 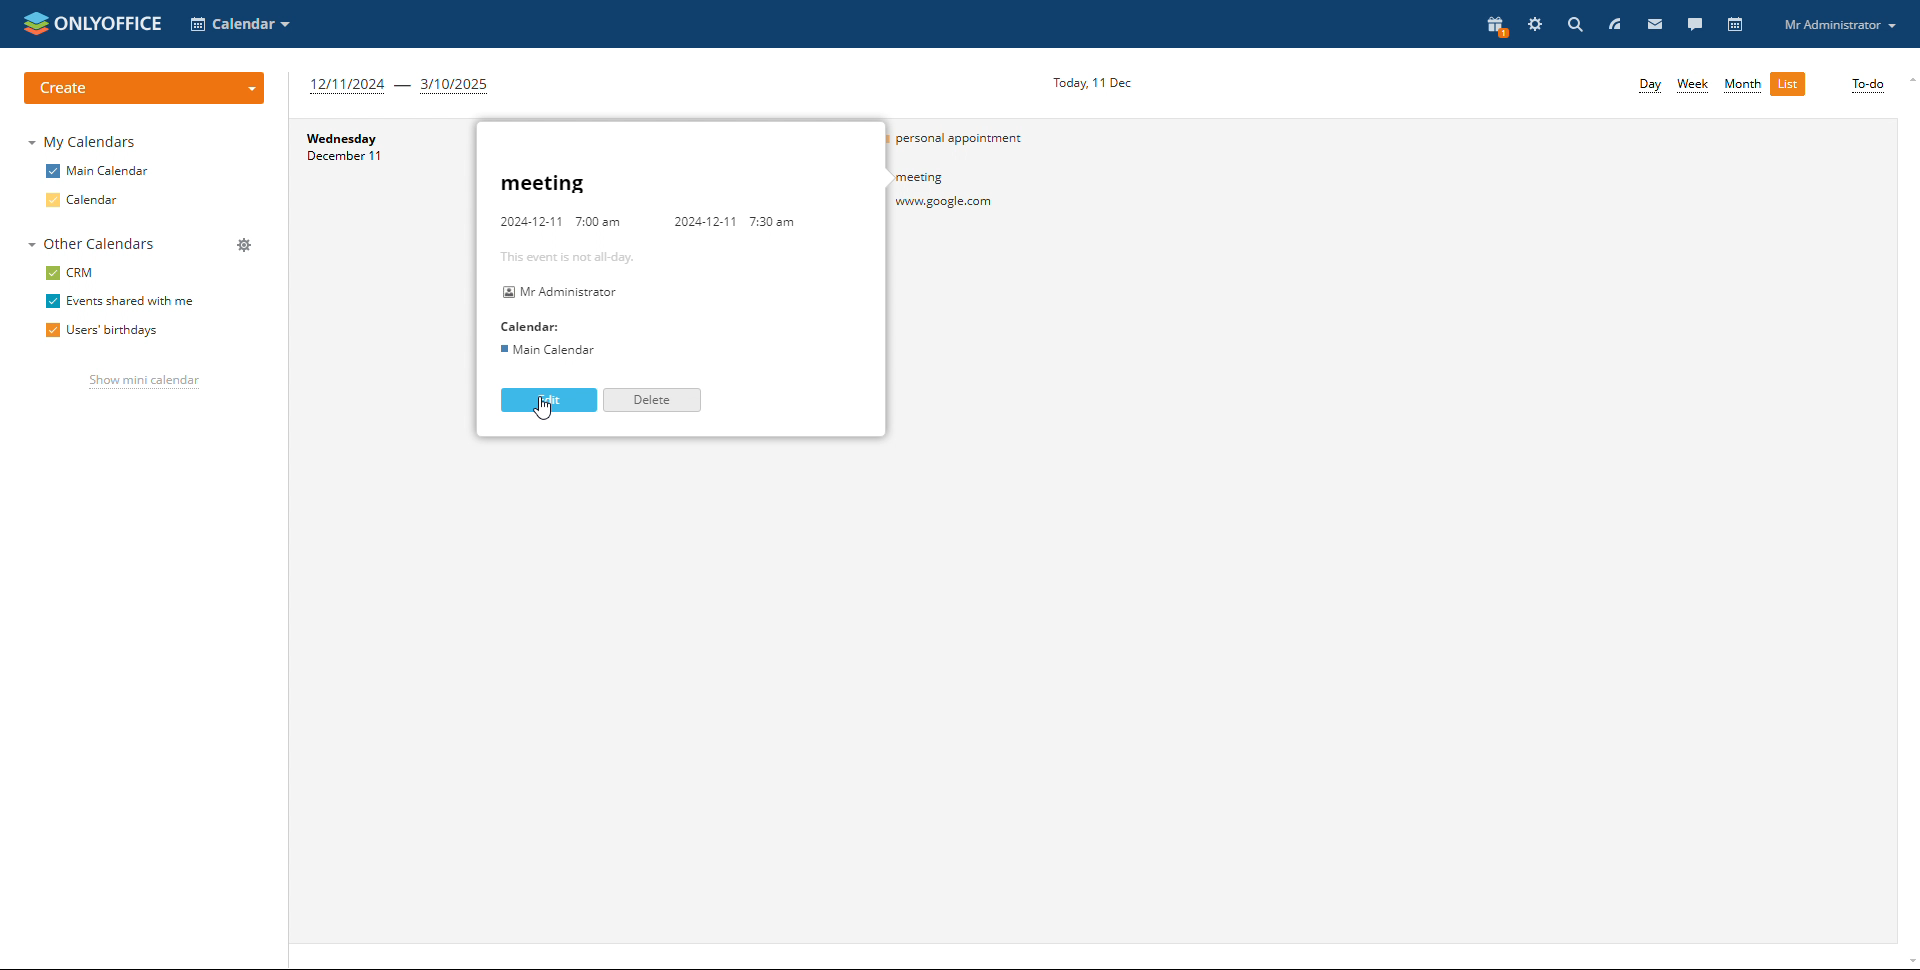 What do you see at coordinates (1572, 25) in the screenshot?
I see `search` at bounding box center [1572, 25].